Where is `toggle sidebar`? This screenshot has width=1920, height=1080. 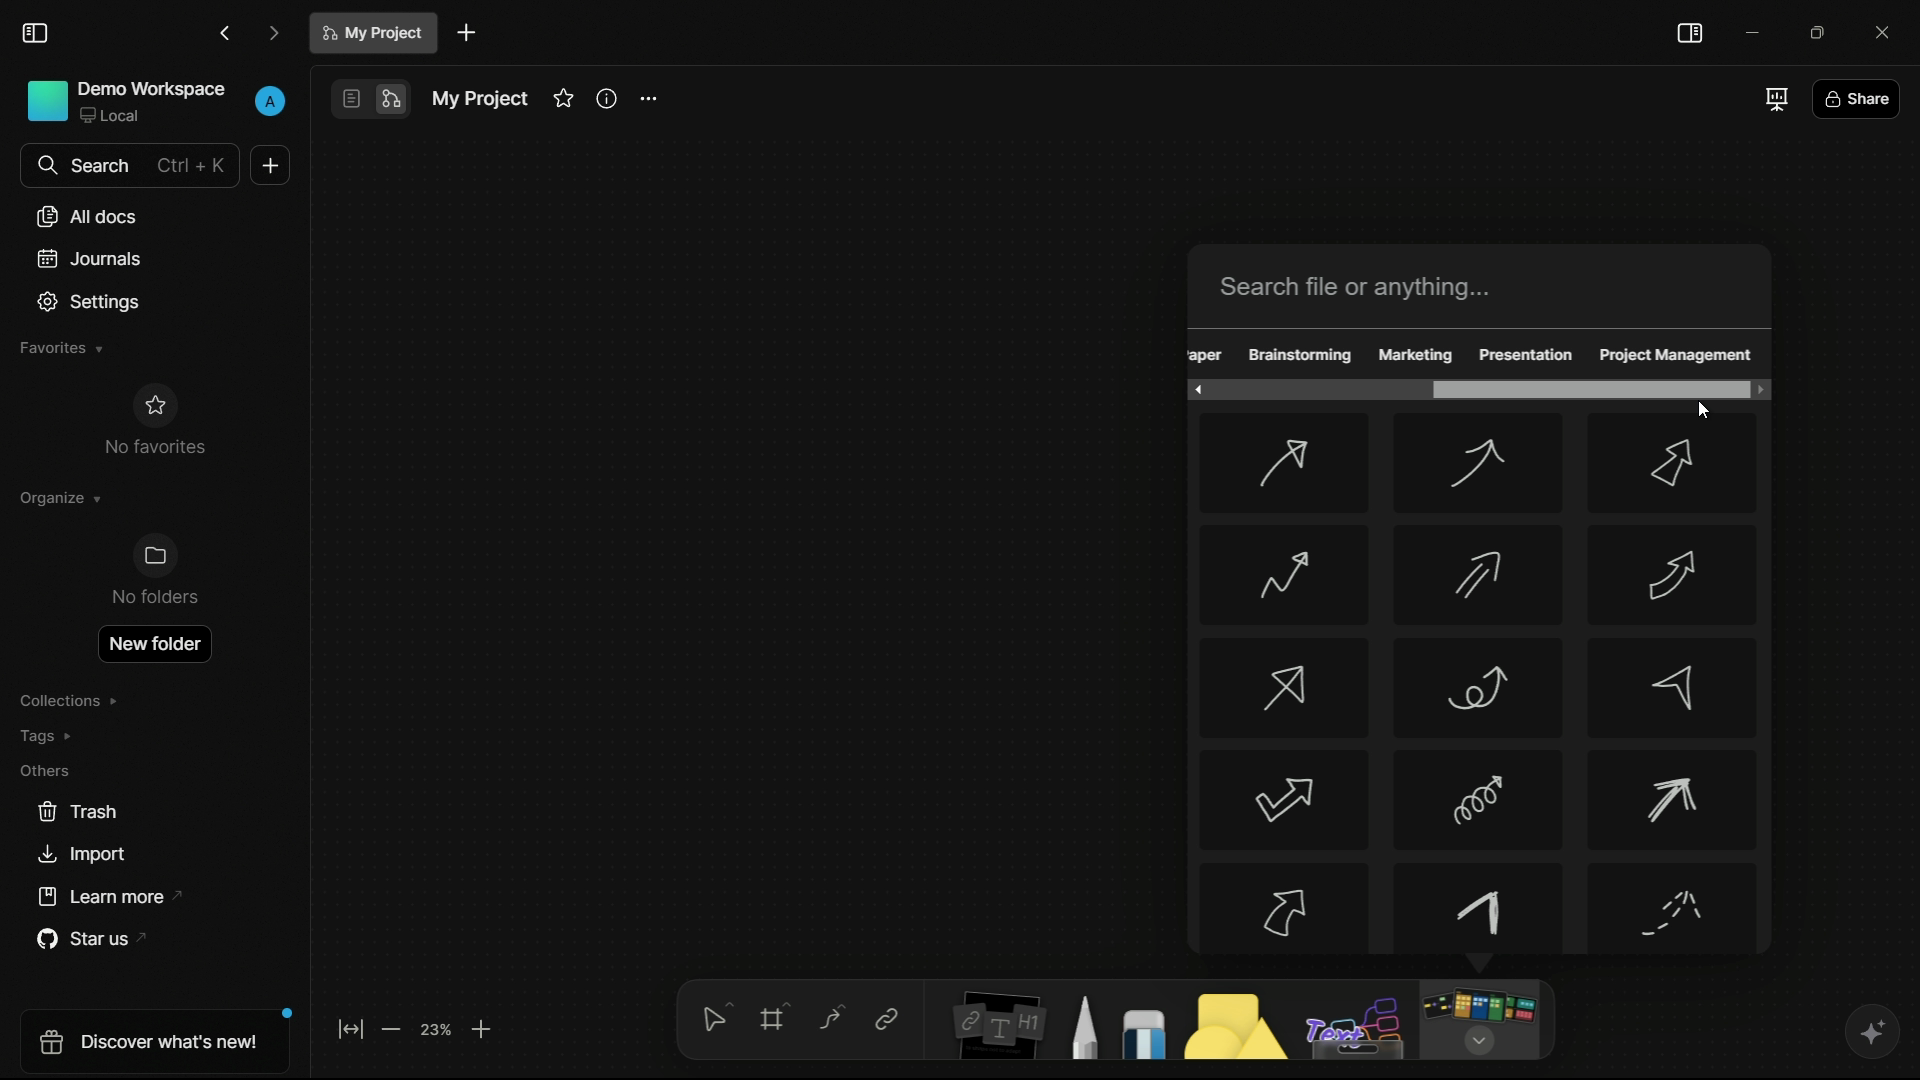
toggle sidebar is located at coordinates (1689, 33).